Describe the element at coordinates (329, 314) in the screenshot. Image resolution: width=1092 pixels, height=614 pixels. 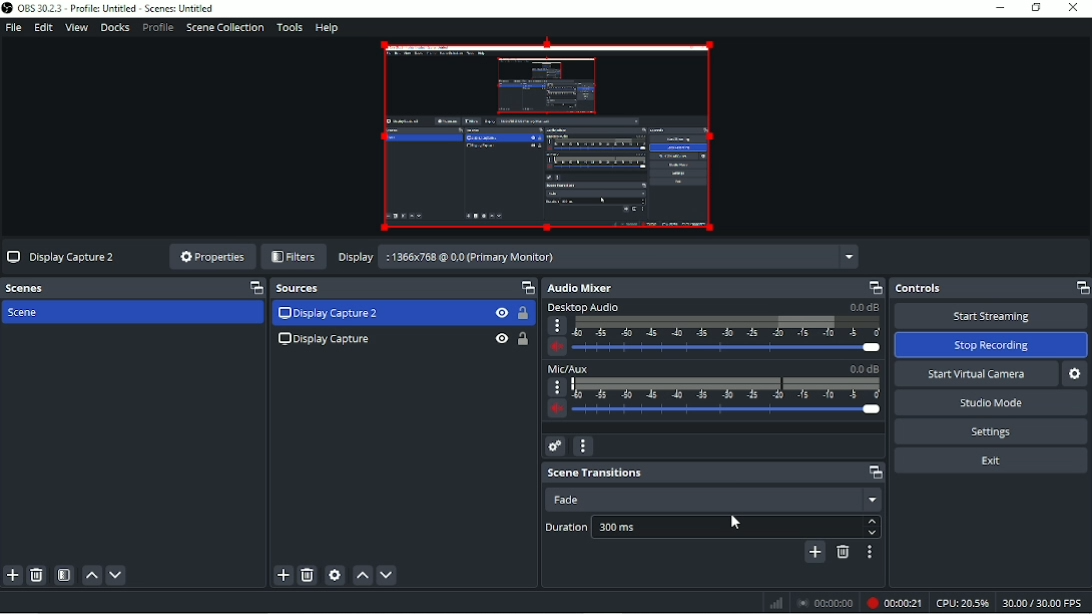
I see `Display Capture 2` at that location.